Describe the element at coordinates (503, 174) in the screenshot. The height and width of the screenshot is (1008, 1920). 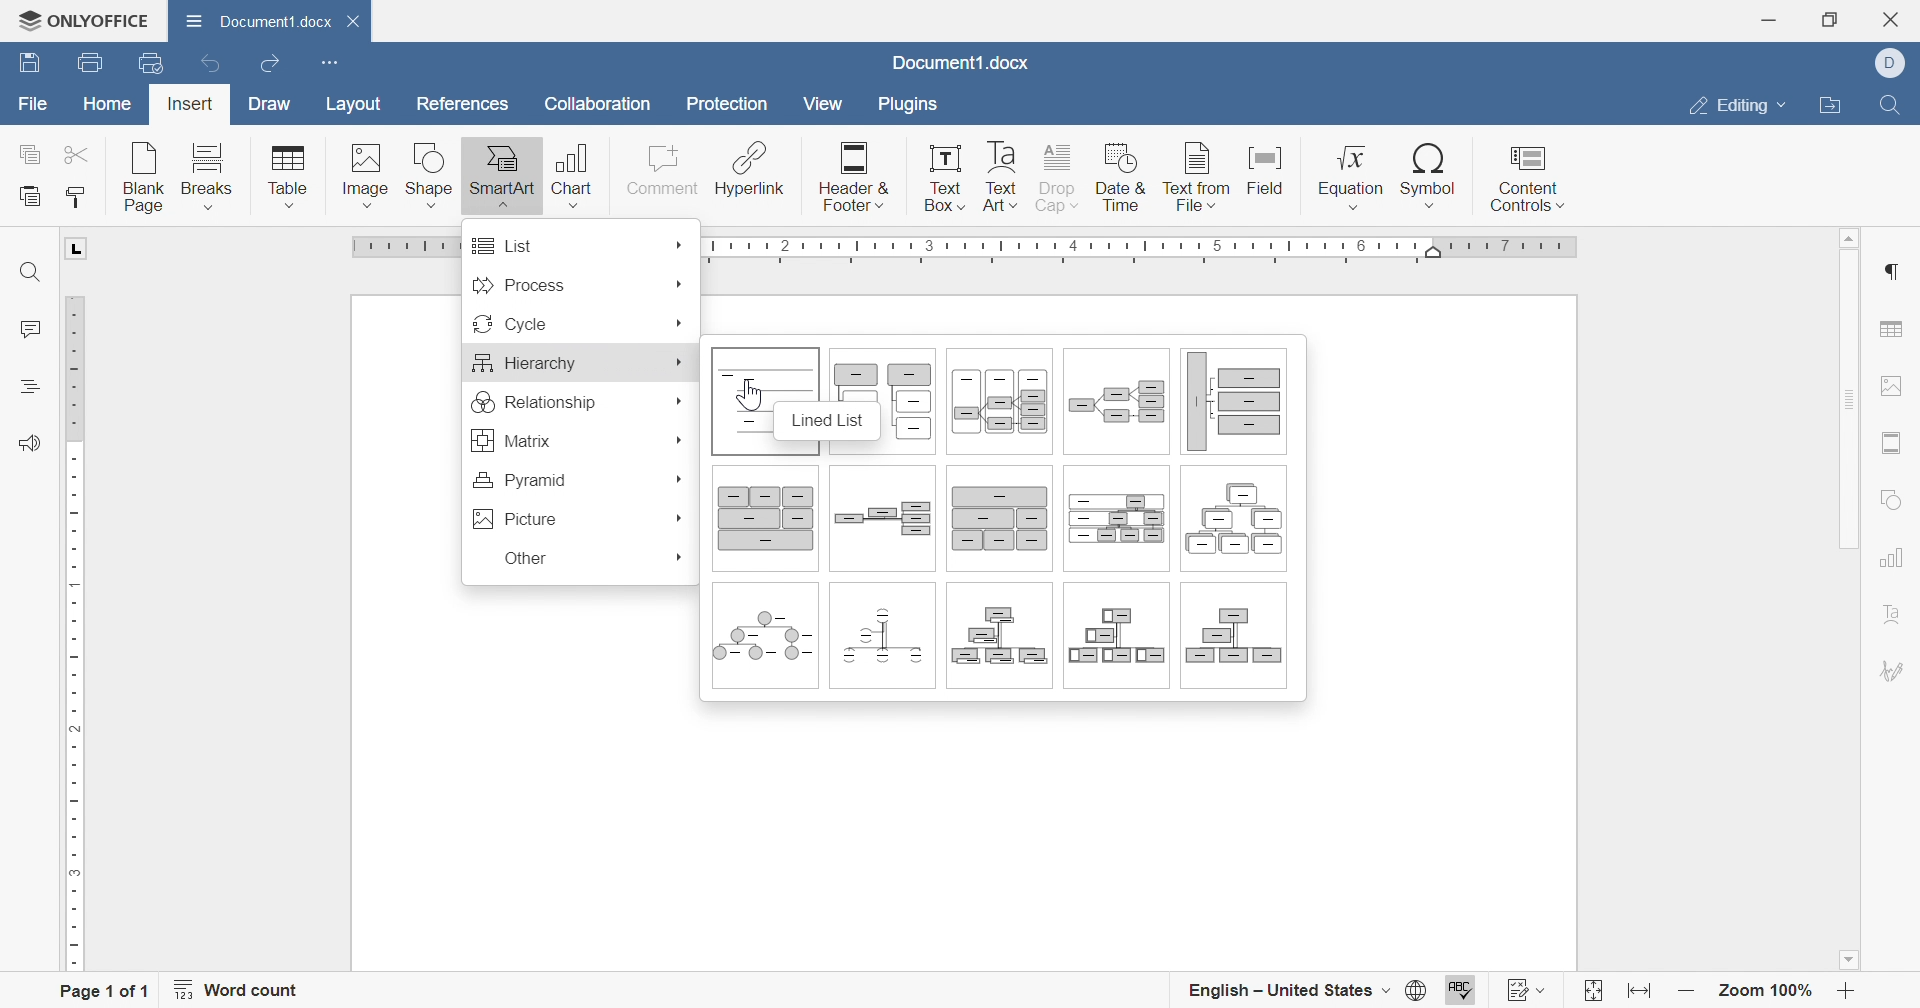
I see `SmartArt` at that location.